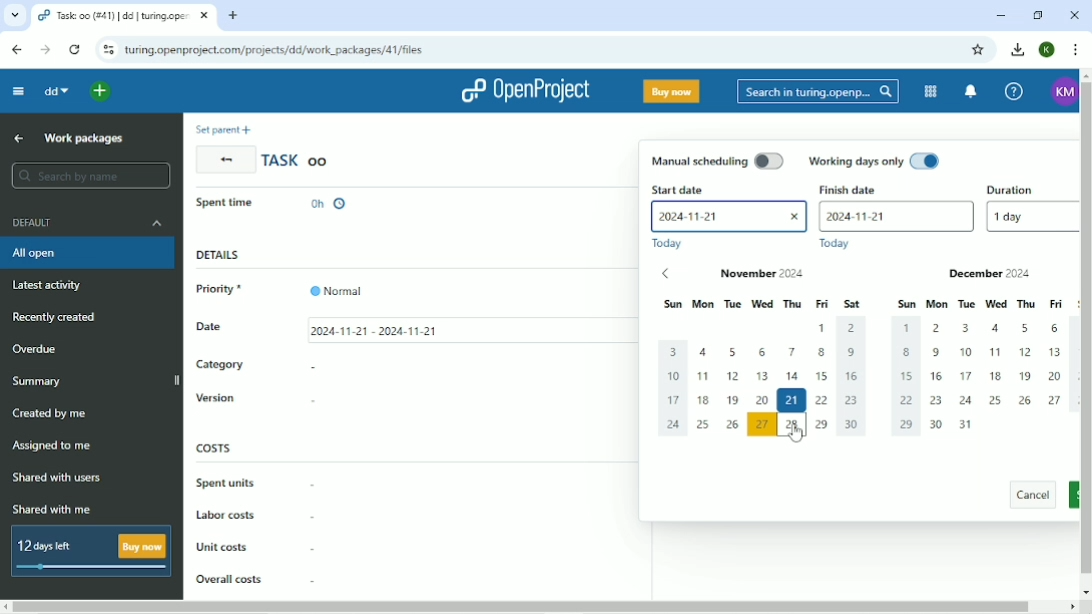  Describe the element at coordinates (57, 479) in the screenshot. I see `Shared with users` at that location.